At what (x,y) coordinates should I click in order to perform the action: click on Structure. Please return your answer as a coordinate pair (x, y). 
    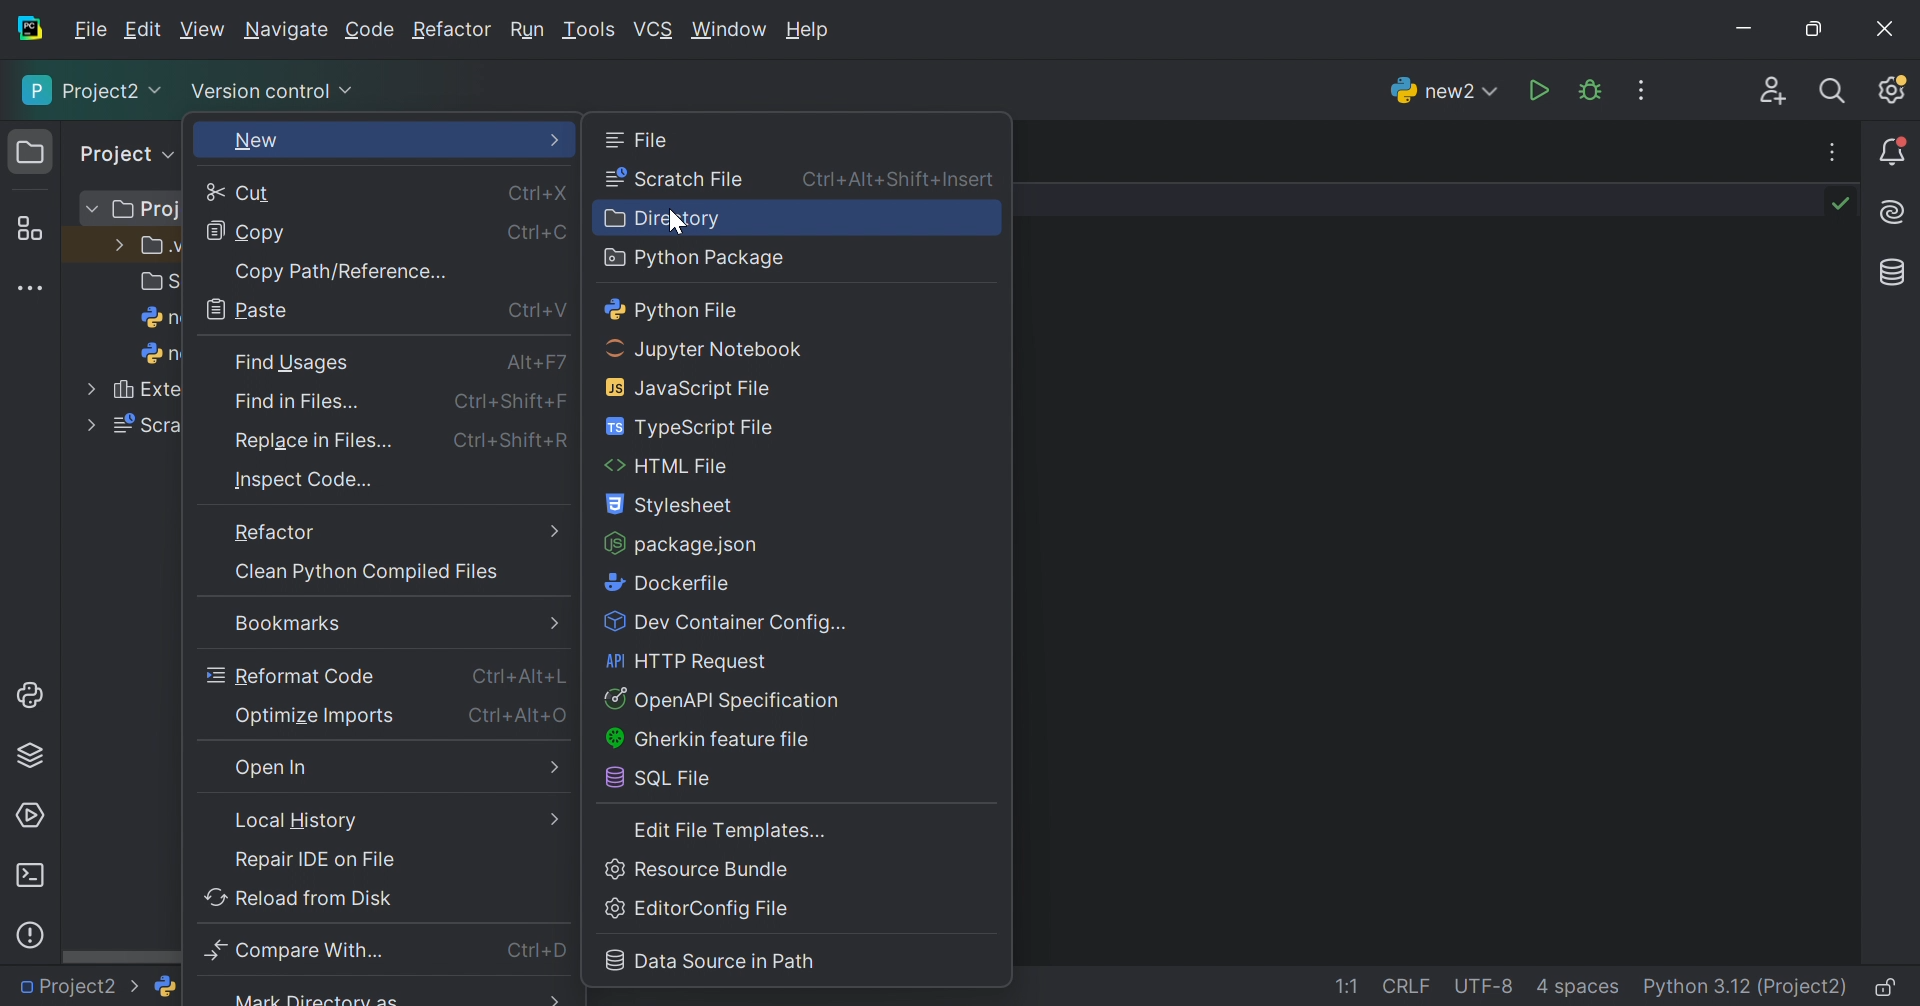
    Looking at the image, I should click on (31, 230).